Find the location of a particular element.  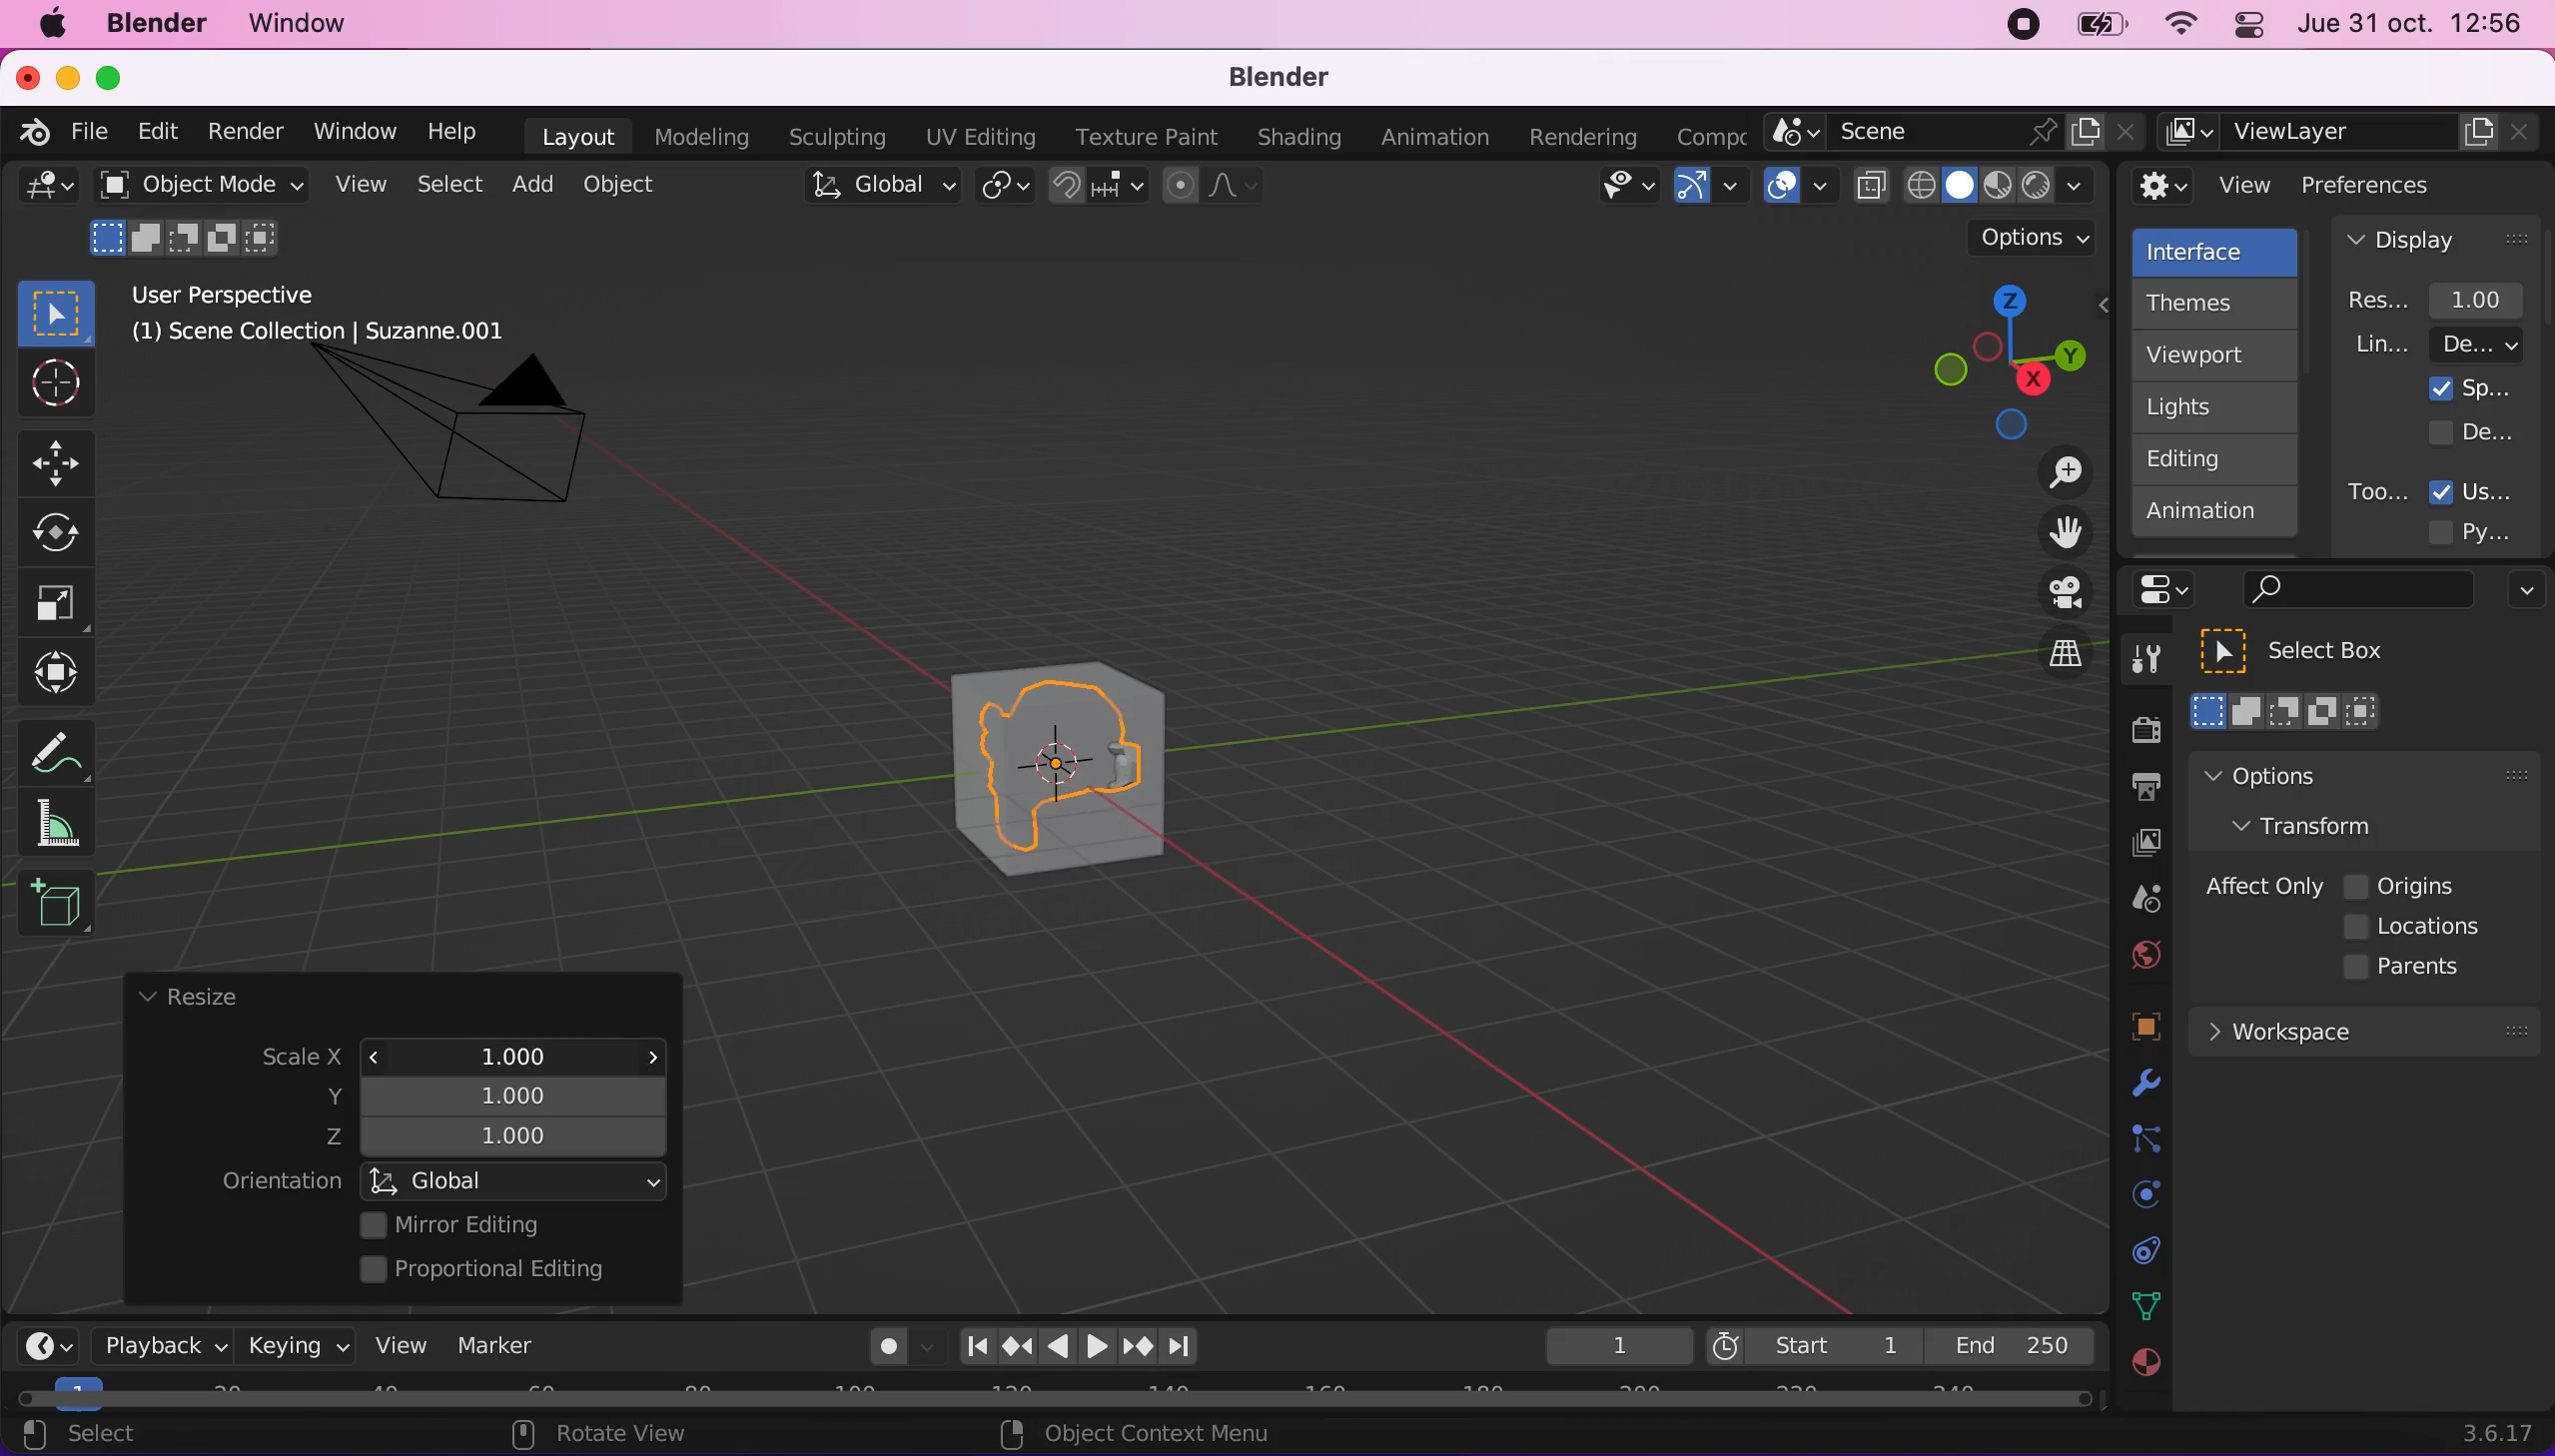

select box is located at coordinates (56, 312).